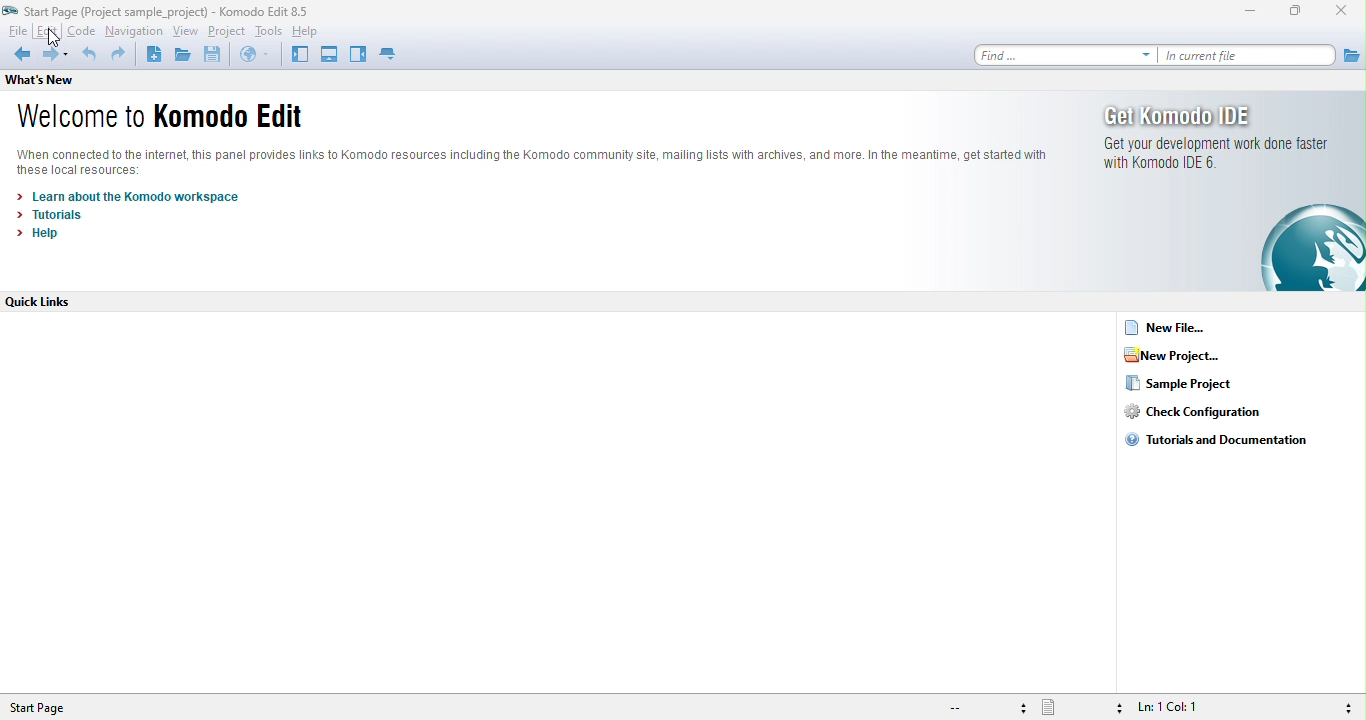 This screenshot has width=1366, height=720. What do you see at coordinates (305, 33) in the screenshot?
I see `help` at bounding box center [305, 33].